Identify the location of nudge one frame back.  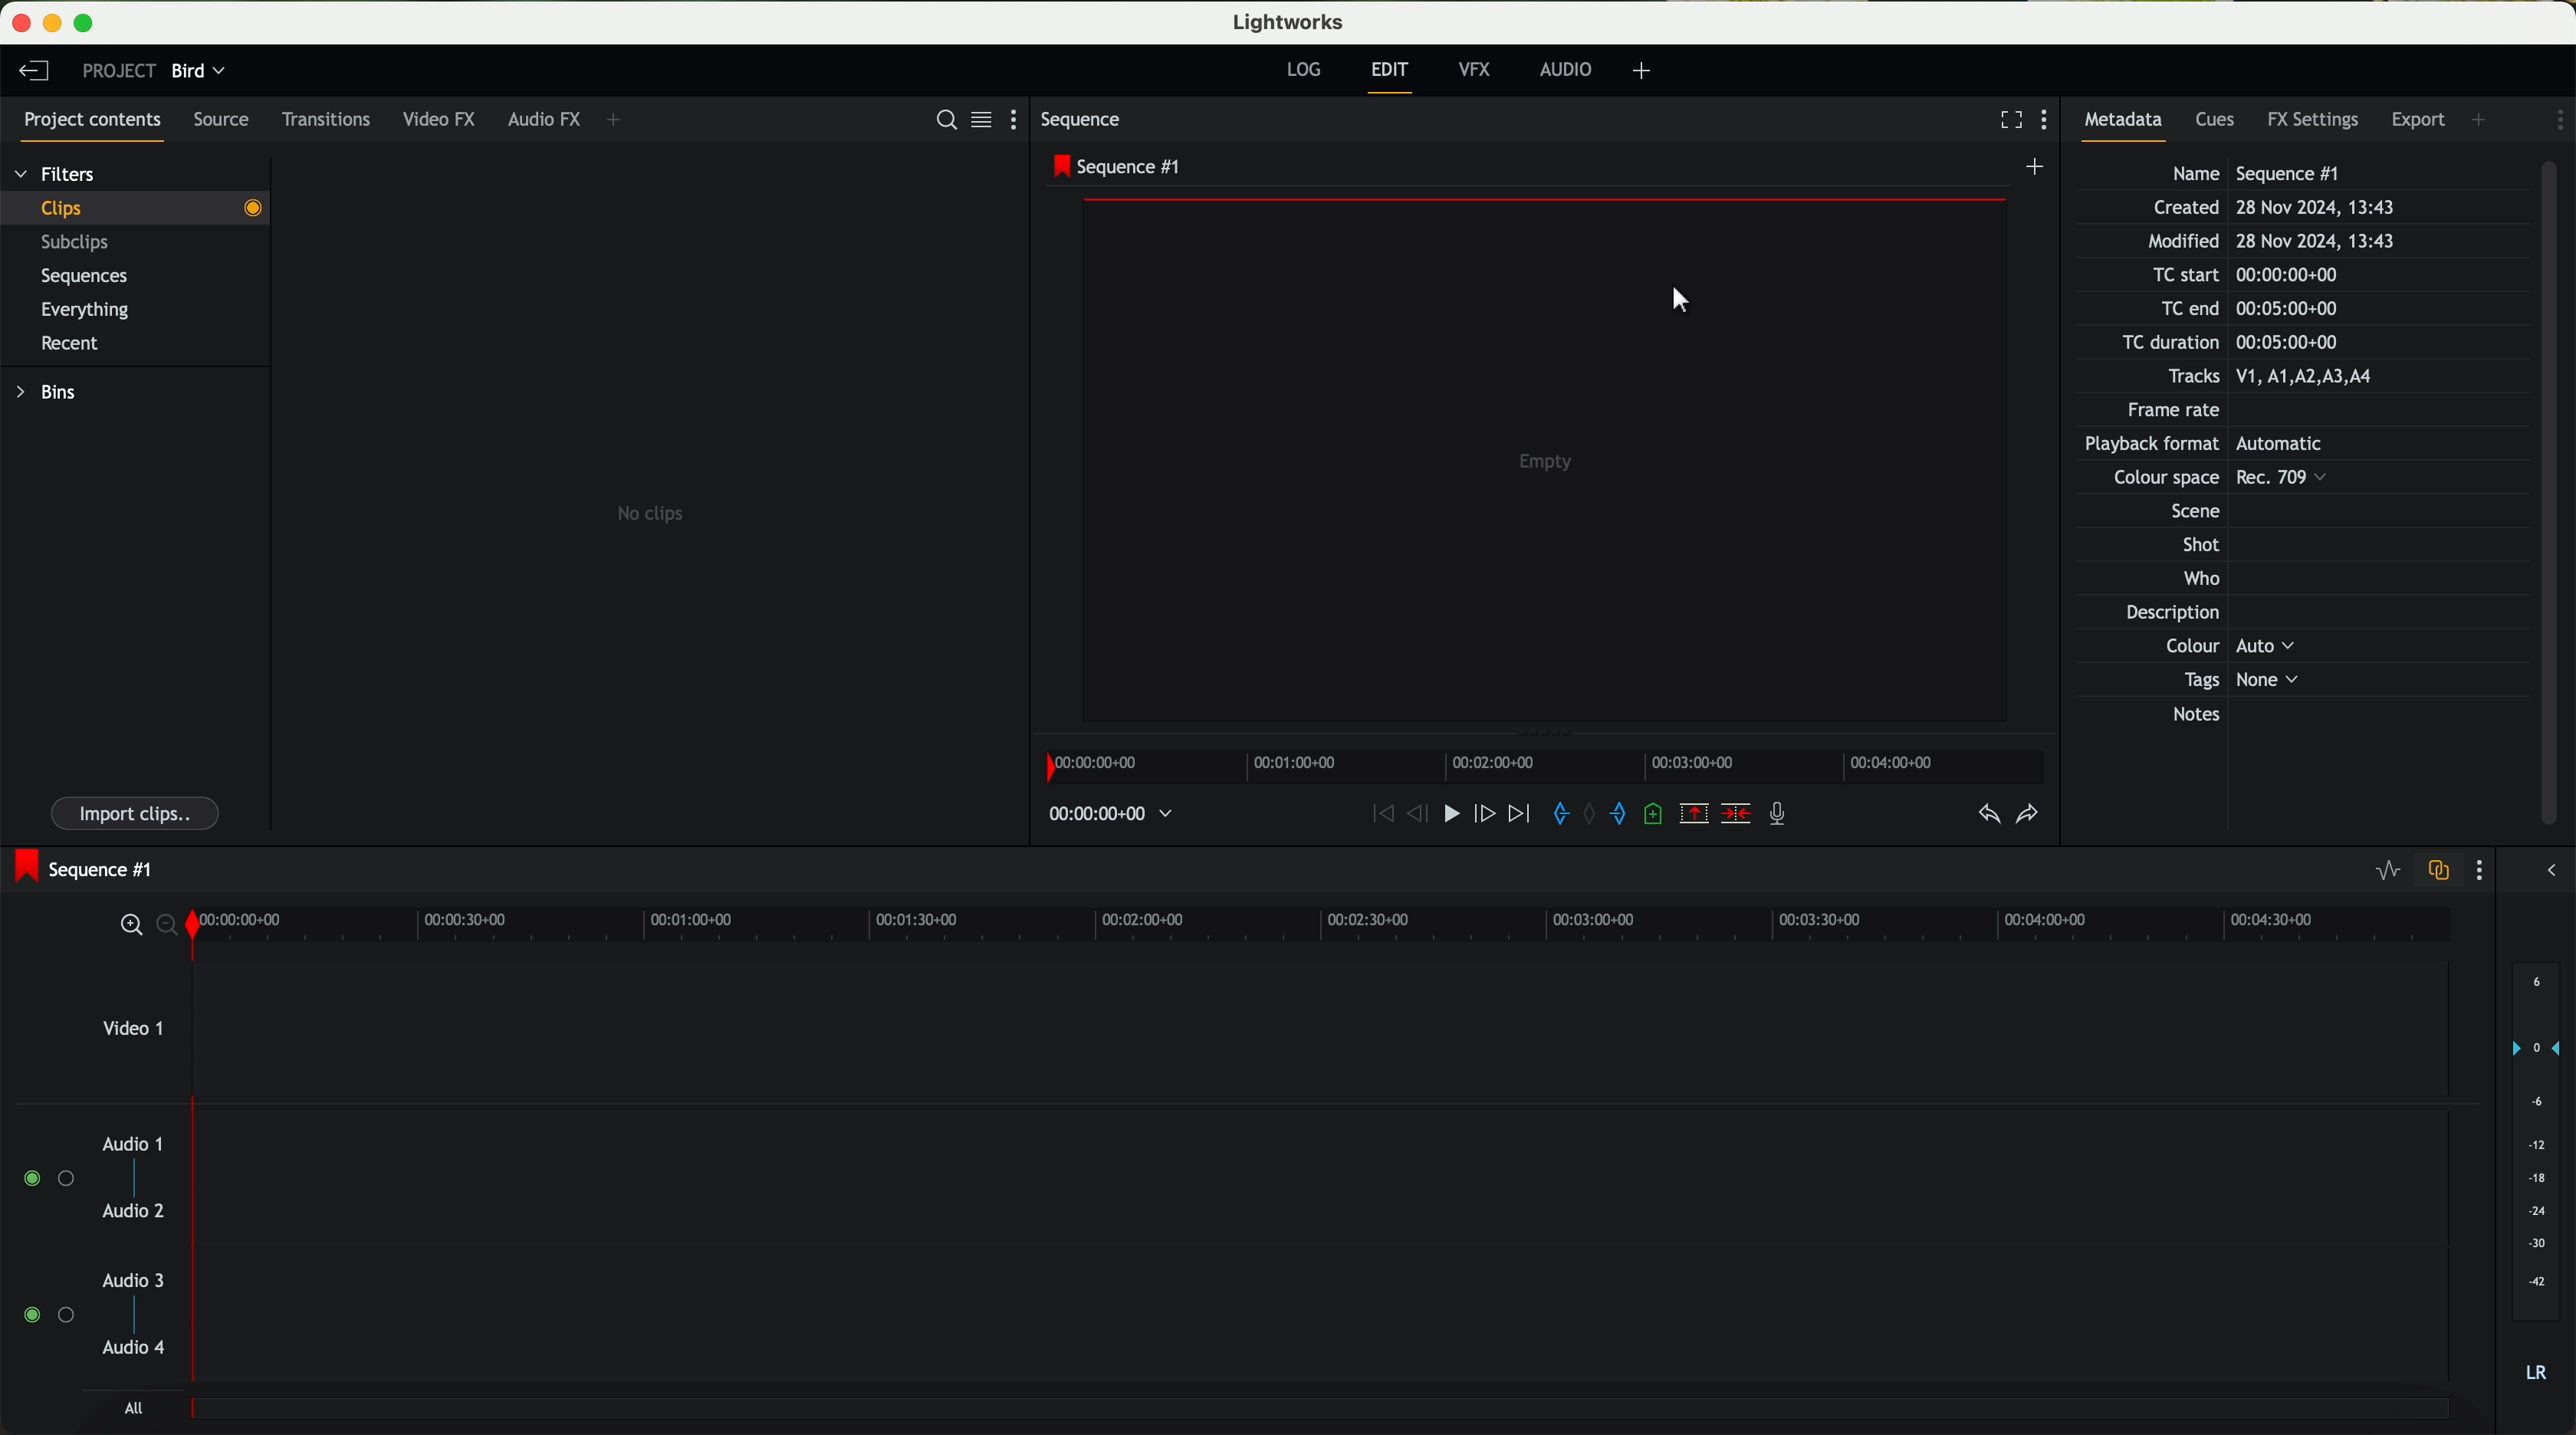
(1421, 820).